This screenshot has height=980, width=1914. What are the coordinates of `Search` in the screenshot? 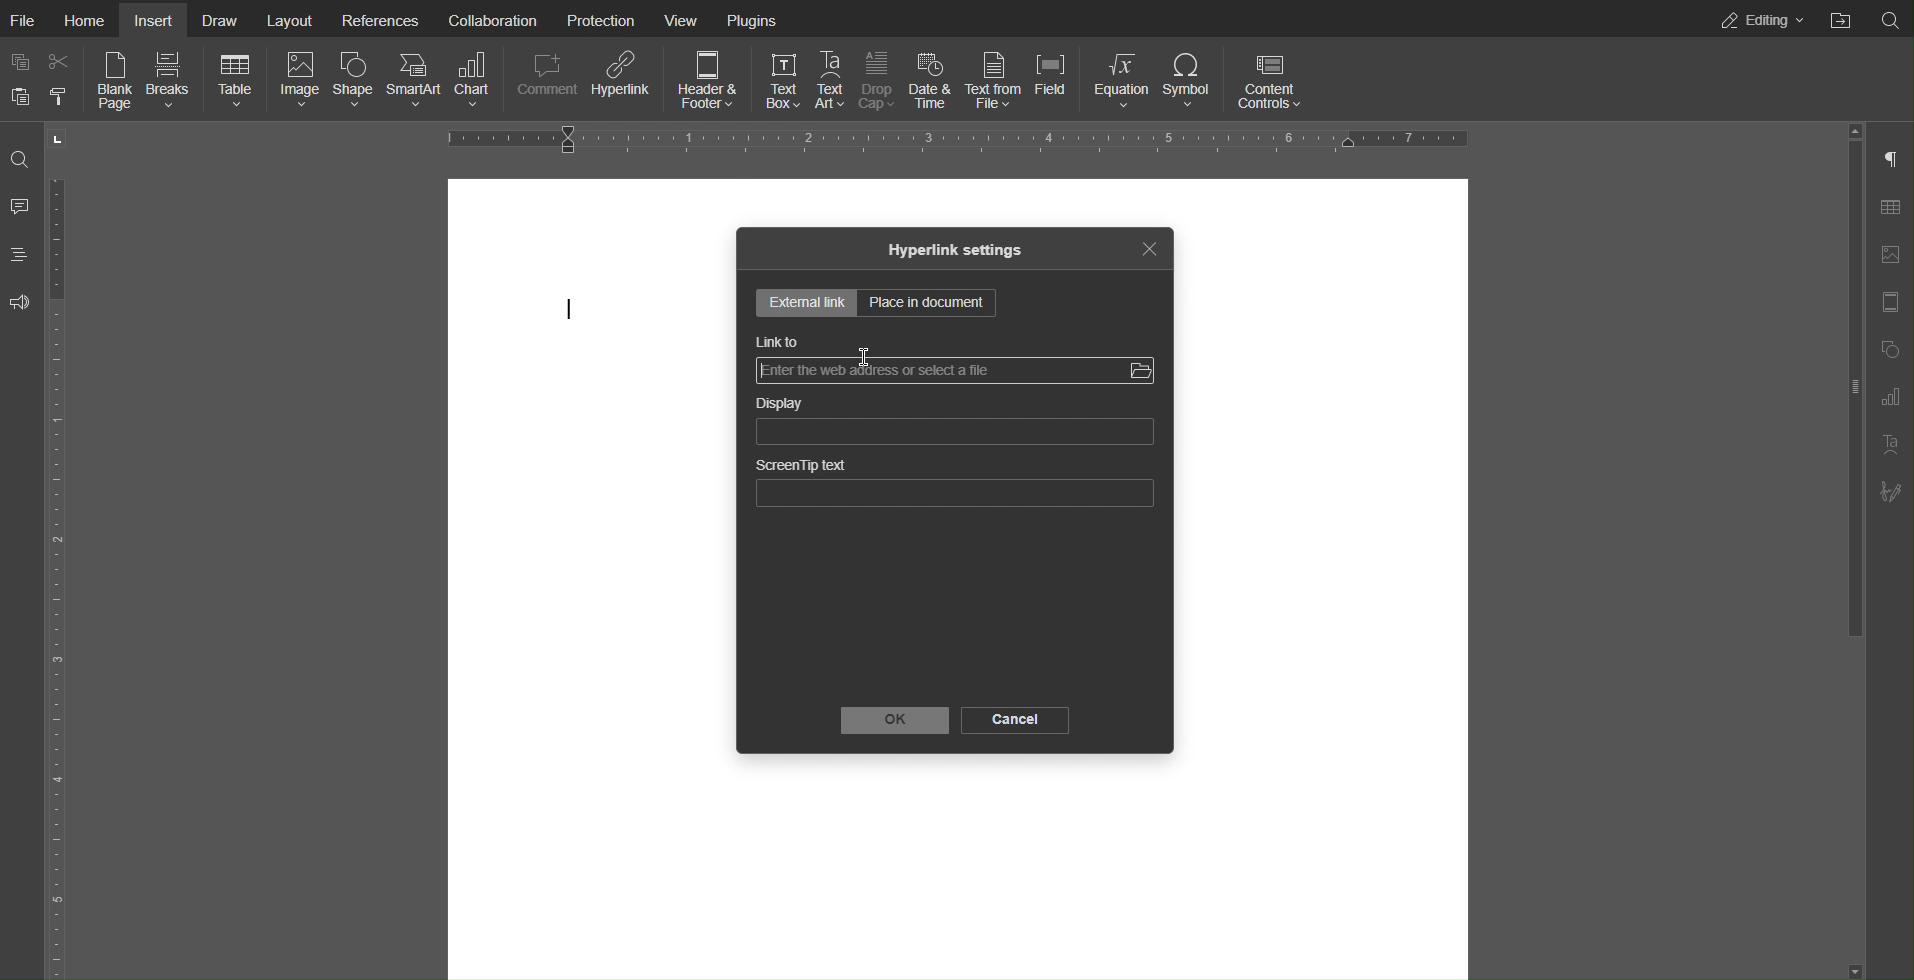 It's located at (20, 158).